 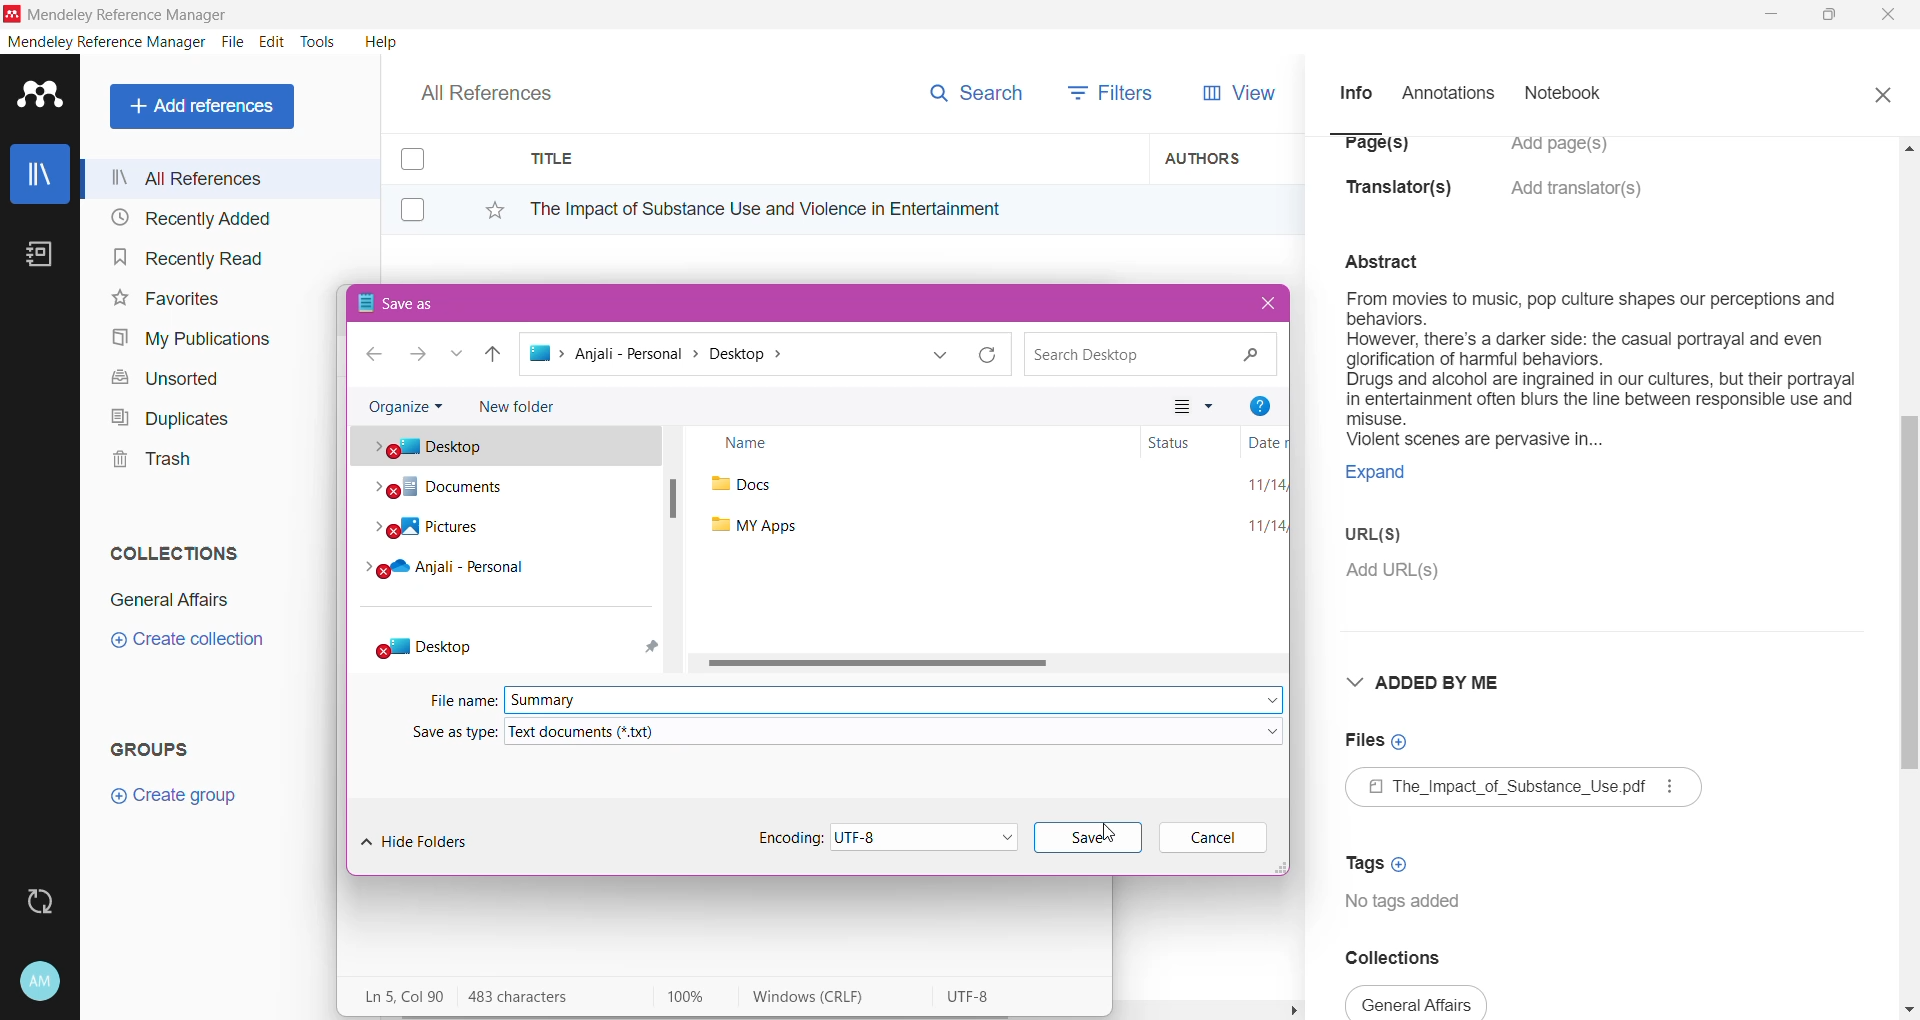 I want to click on Windows (Carriage Return, Line Feed), so click(x=822, y=997).